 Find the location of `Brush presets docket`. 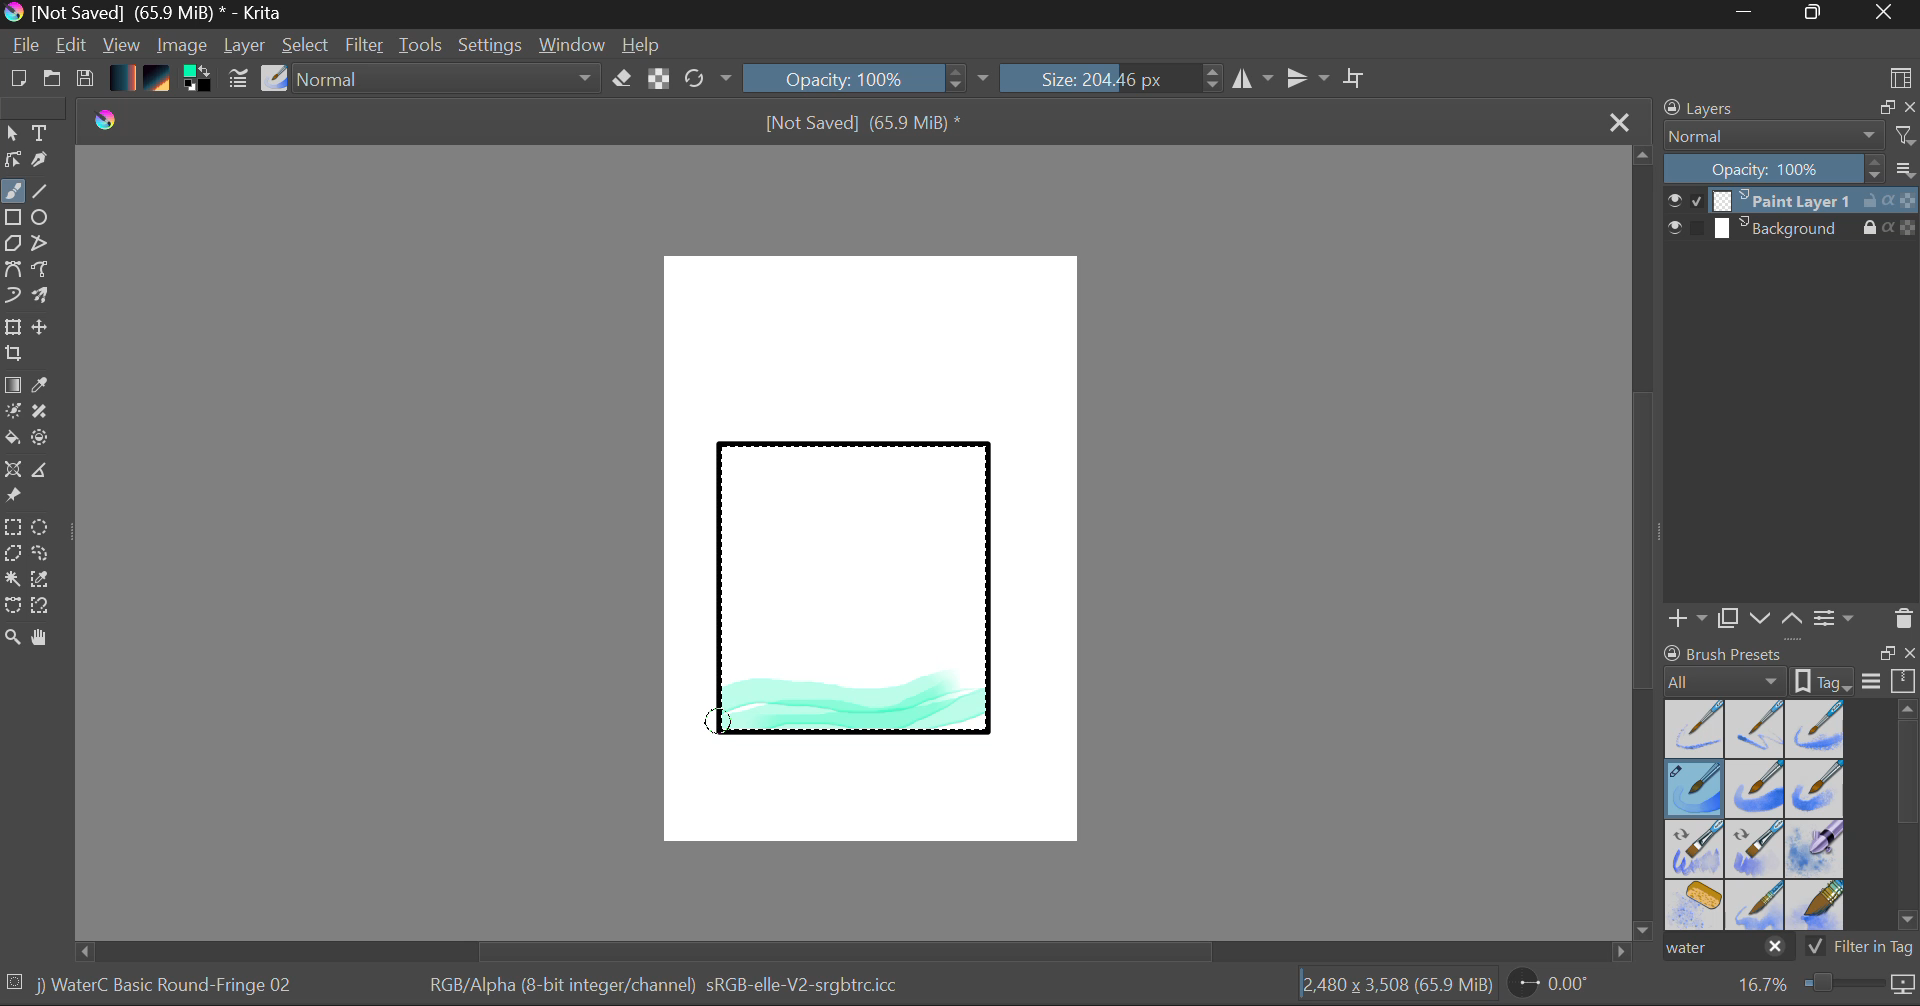

Brush presets docket is located at coordinates (1790, 667).